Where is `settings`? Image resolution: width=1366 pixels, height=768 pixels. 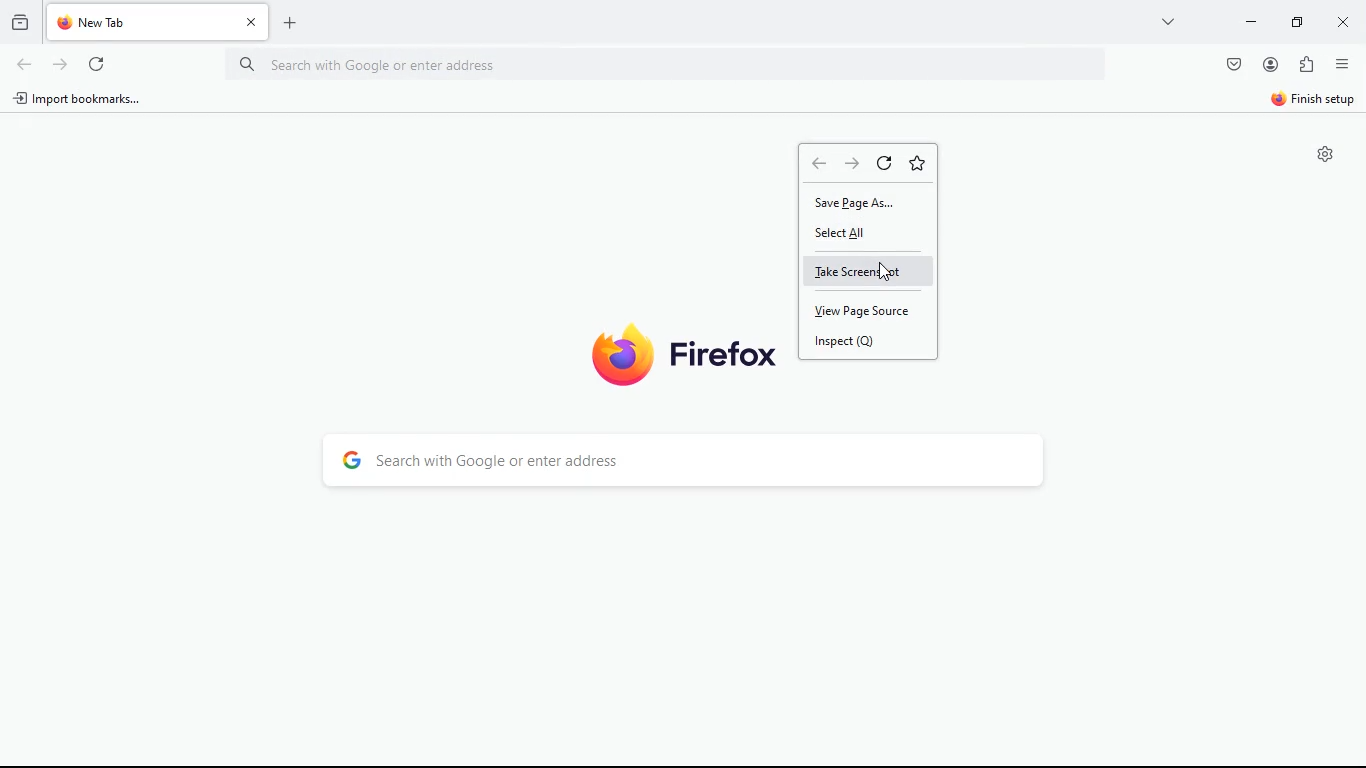
settings is located at coordinates (1321, 156).